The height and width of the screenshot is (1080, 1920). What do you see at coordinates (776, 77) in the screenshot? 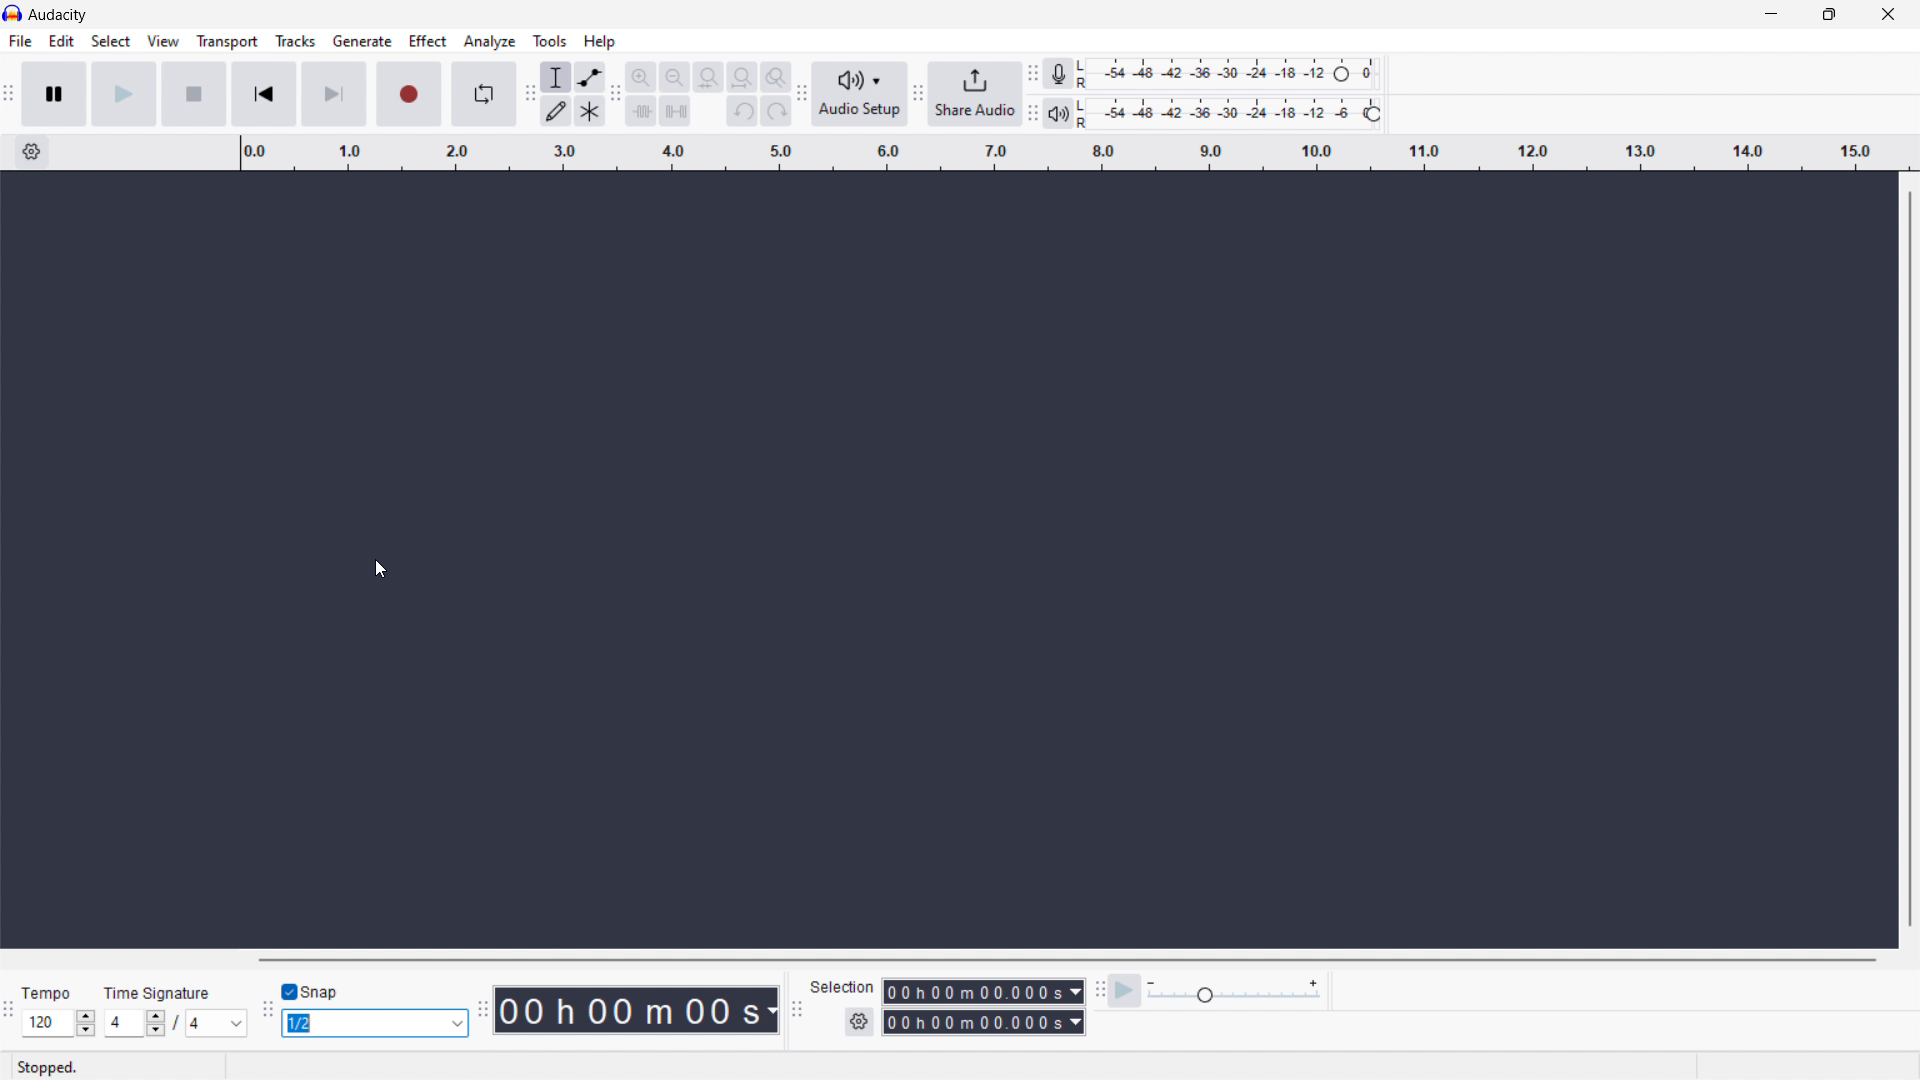
I see `toggle zoom` at bounding box center [776, 77].